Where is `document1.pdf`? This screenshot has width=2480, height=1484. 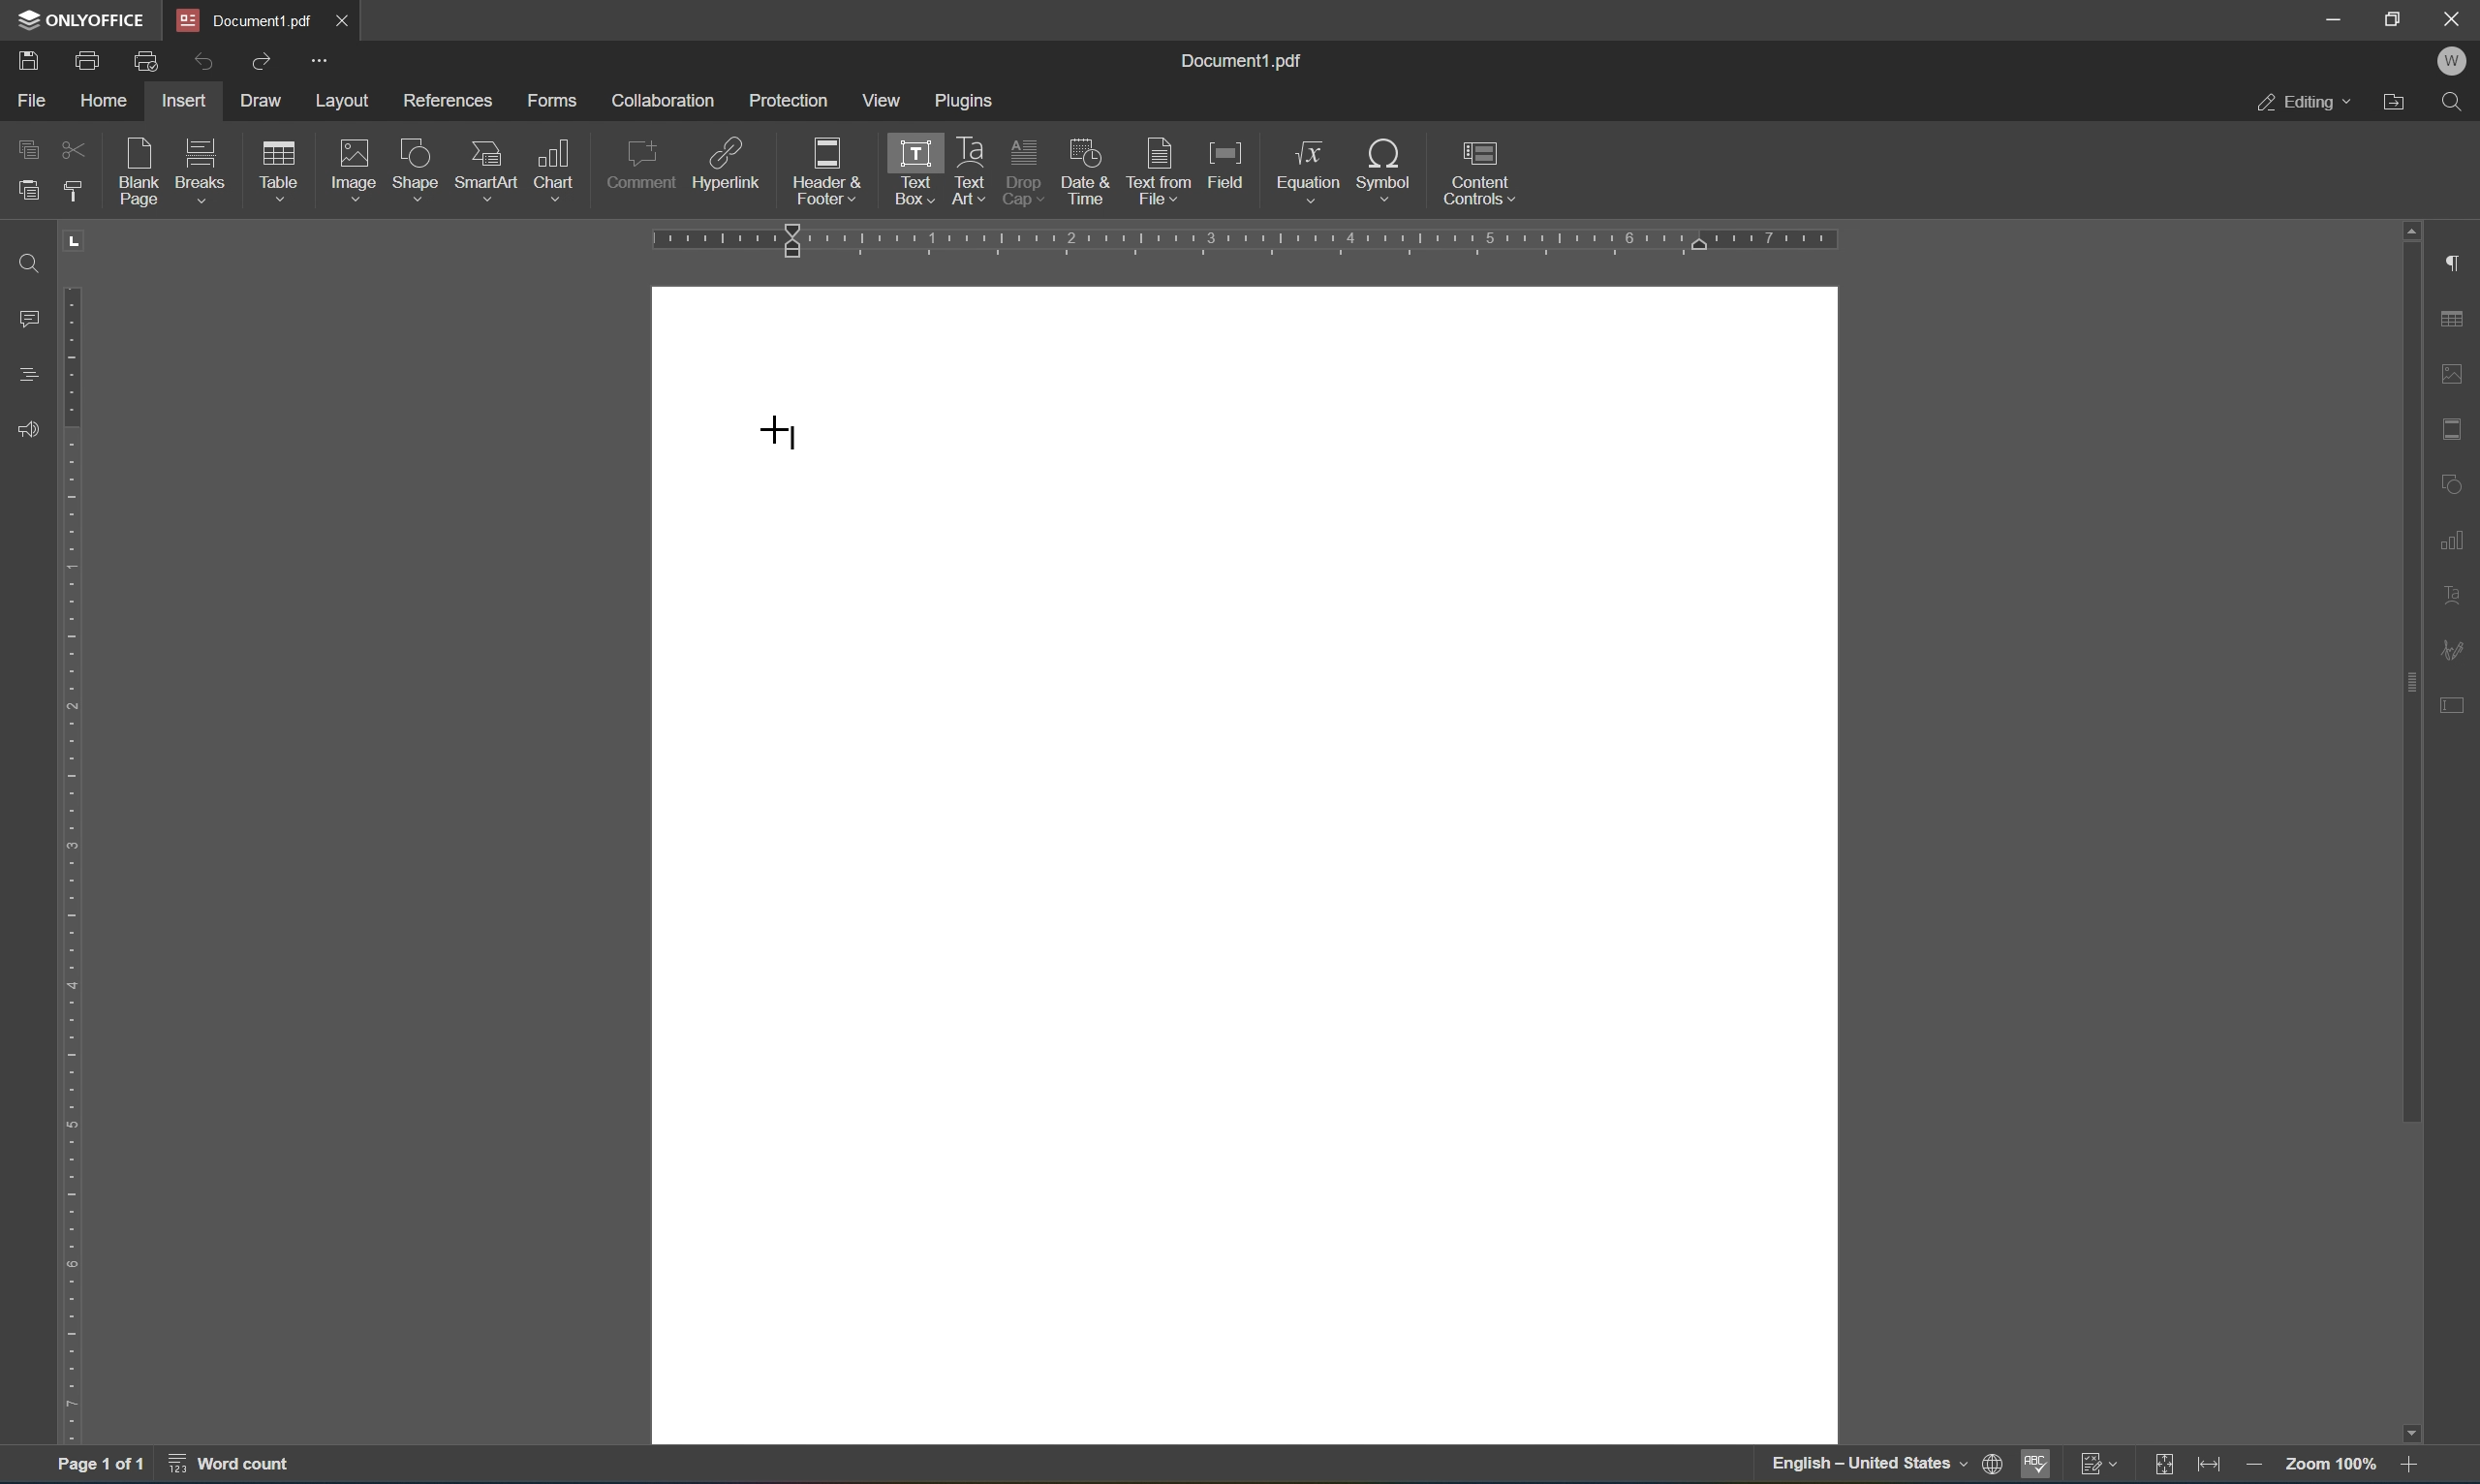
document1.pdf is located at coordinates (1240, 61).